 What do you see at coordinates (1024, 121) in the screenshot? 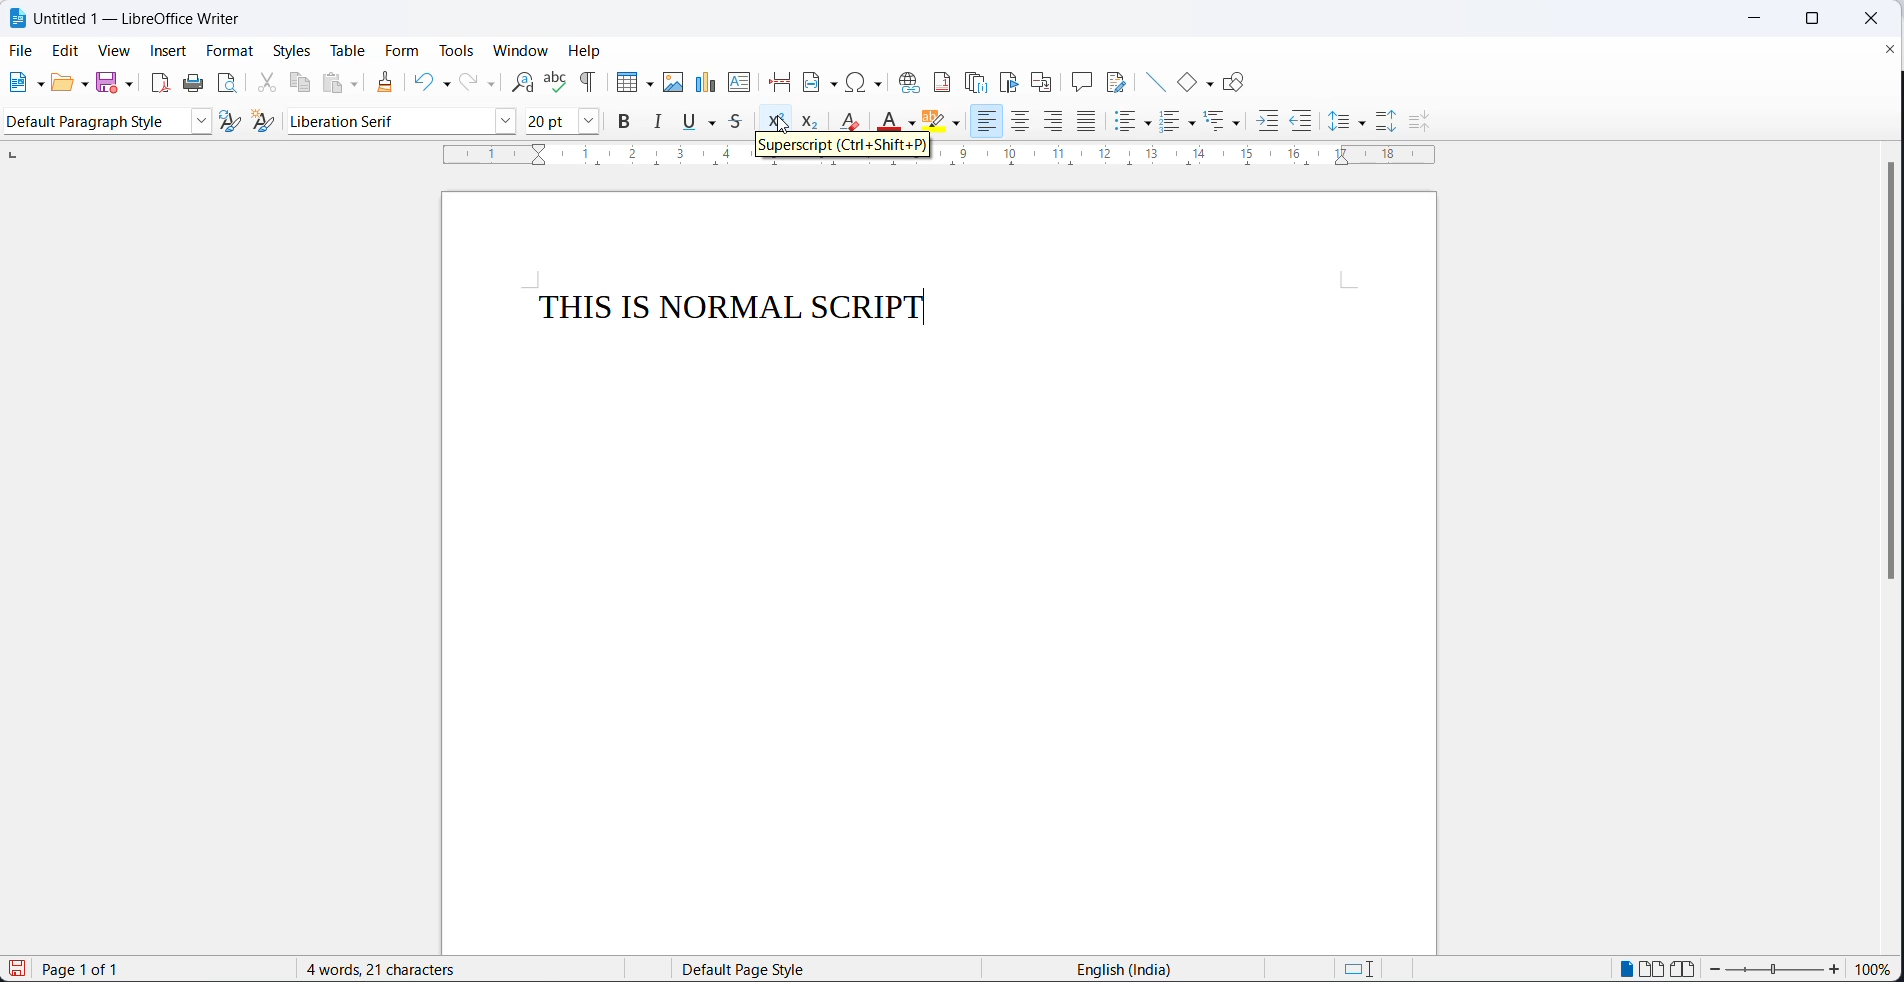
I see `text align center` at bounding box center [1024, 121].